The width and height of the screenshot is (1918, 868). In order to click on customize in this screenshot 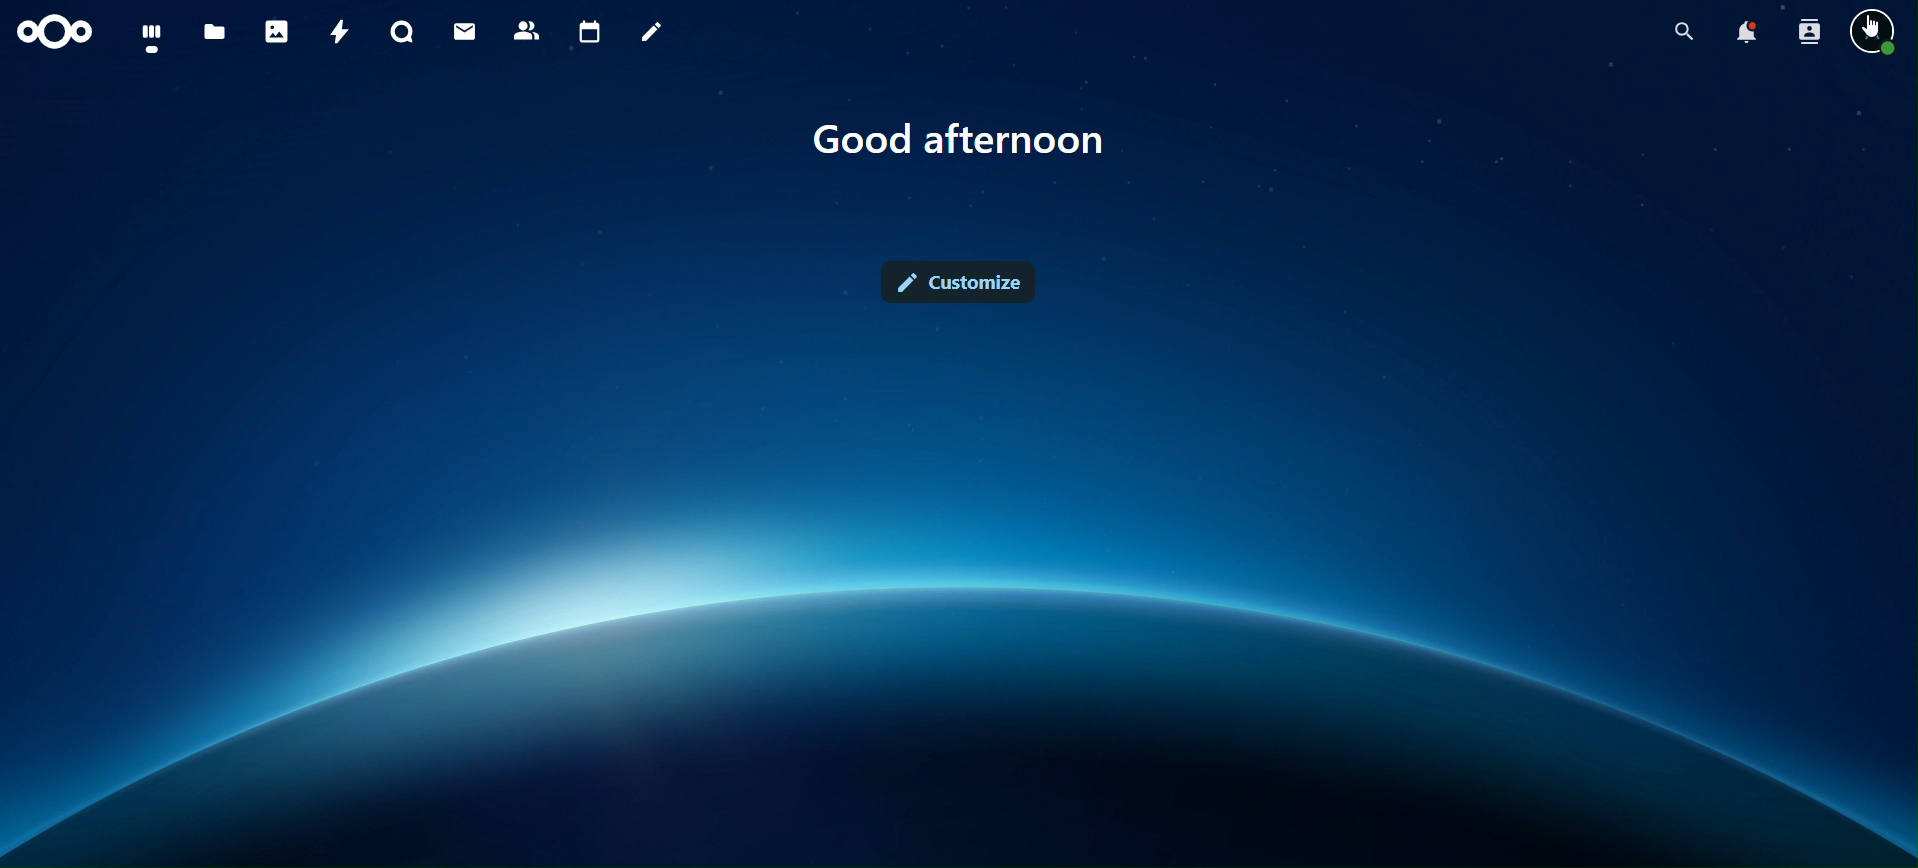, I will do `click(966, 282)`.